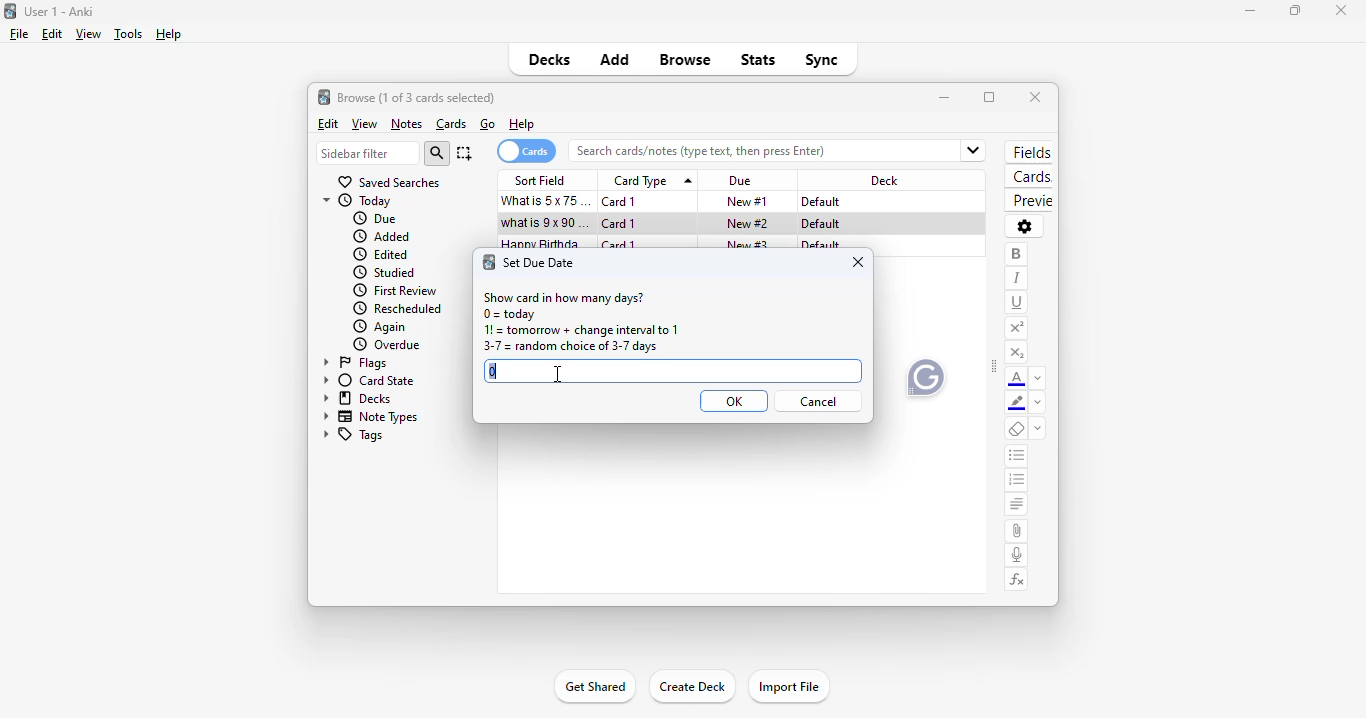  Describe the element at coordinates (490, 263) in the screenshot. I see `logo` at that location.